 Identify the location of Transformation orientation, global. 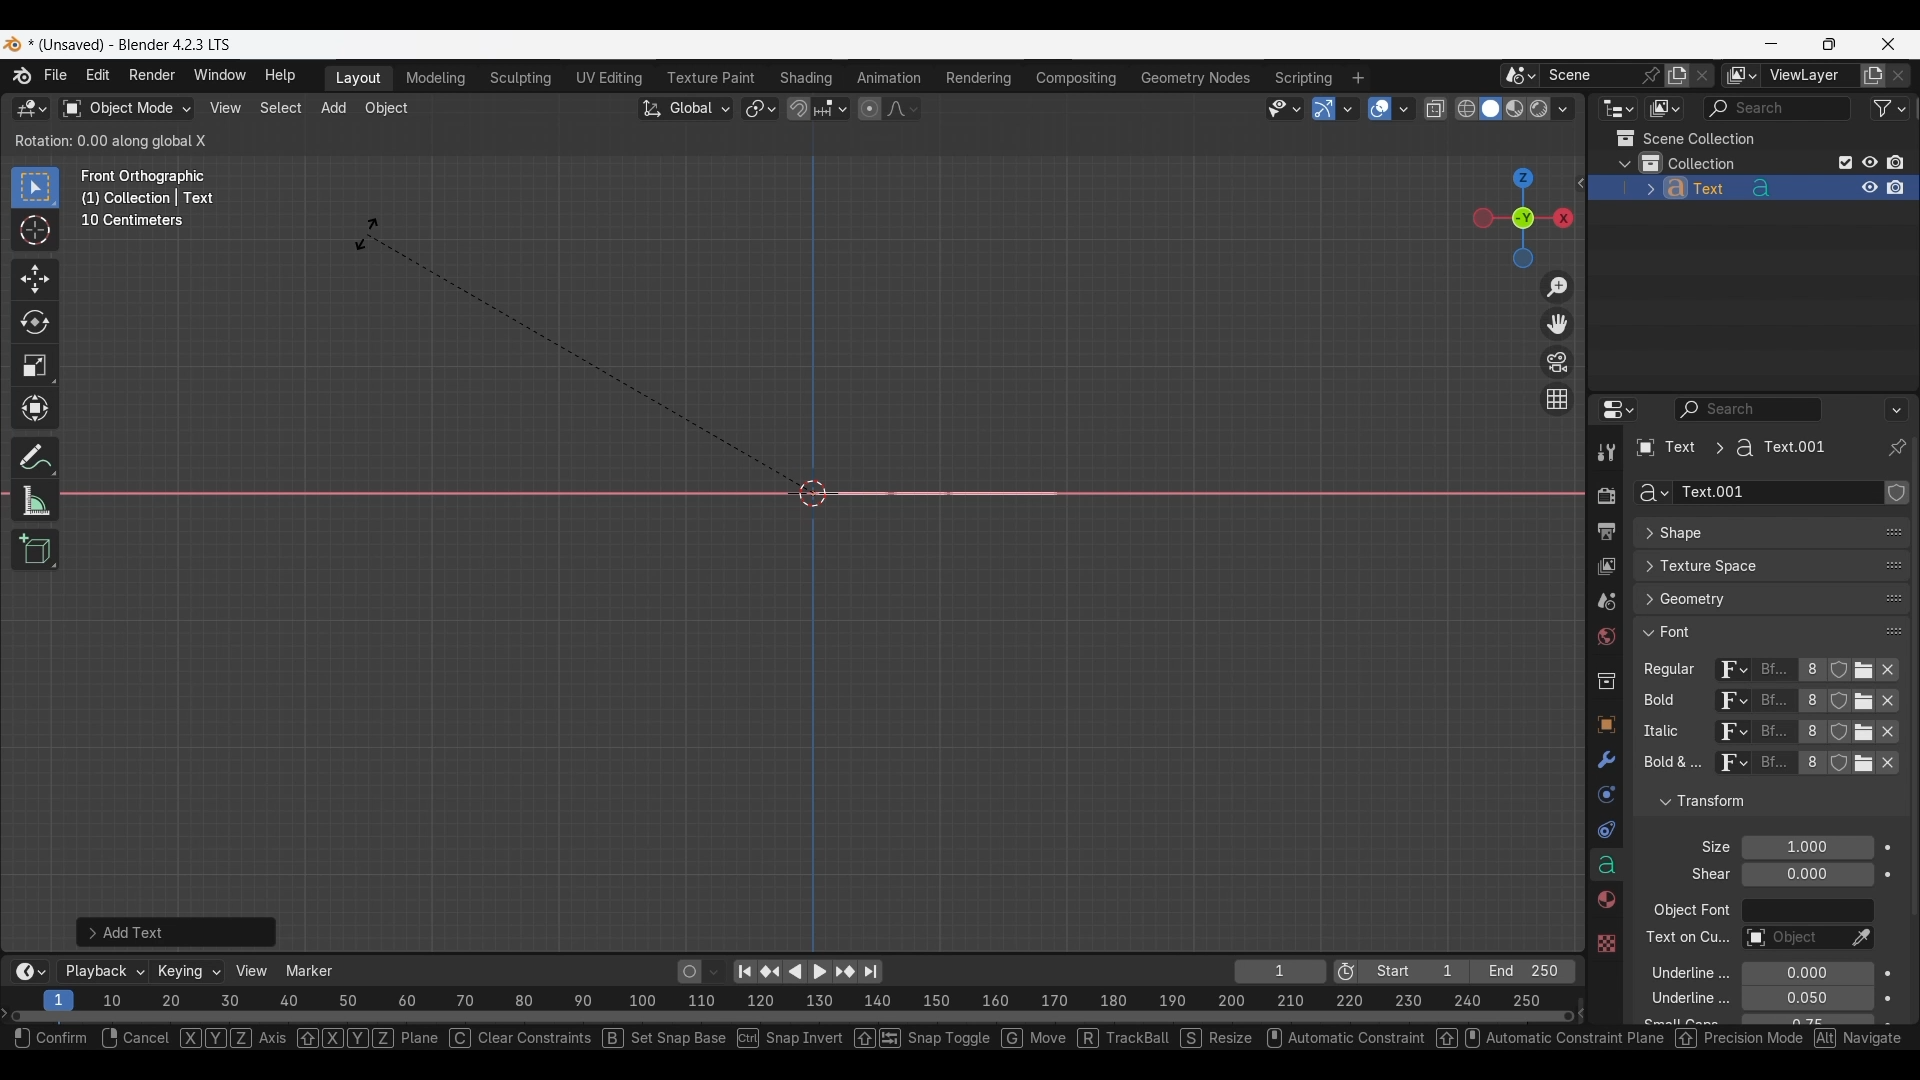
(686, 109).